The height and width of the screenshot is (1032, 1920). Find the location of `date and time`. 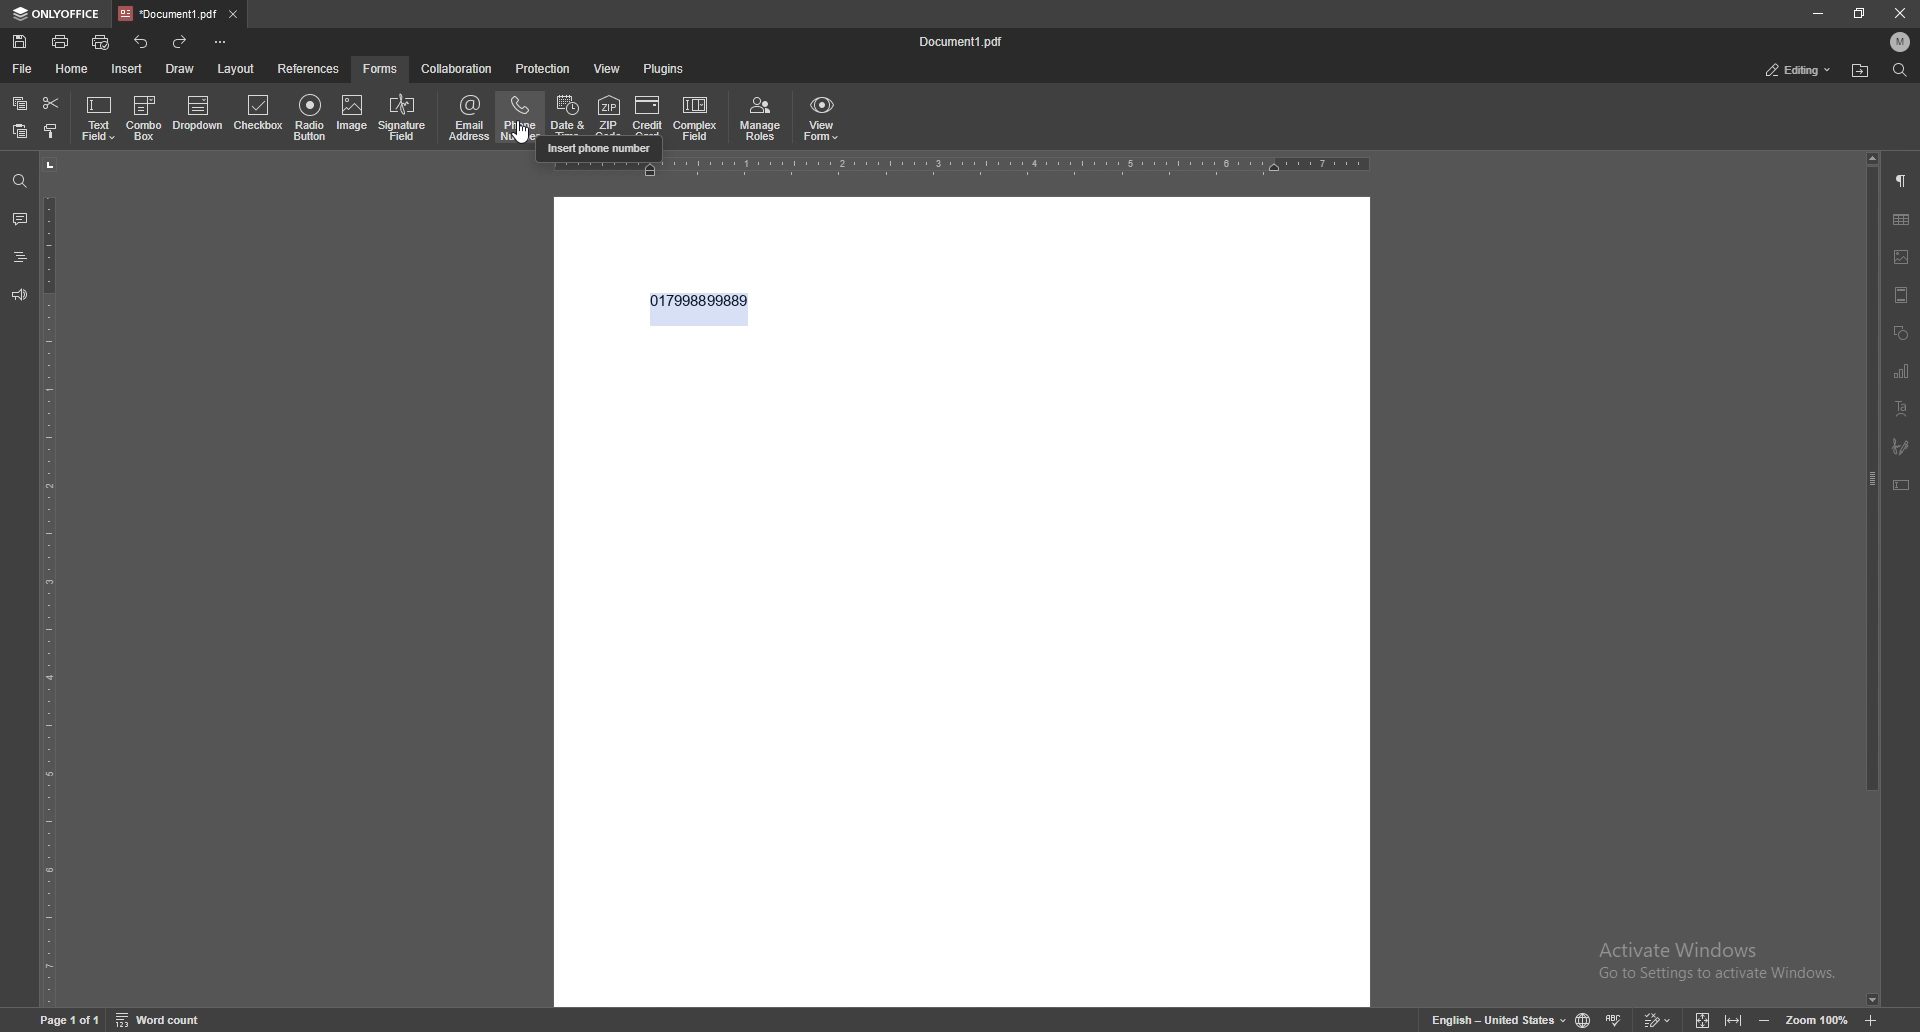

date and time is located at coordinates (568, 113).